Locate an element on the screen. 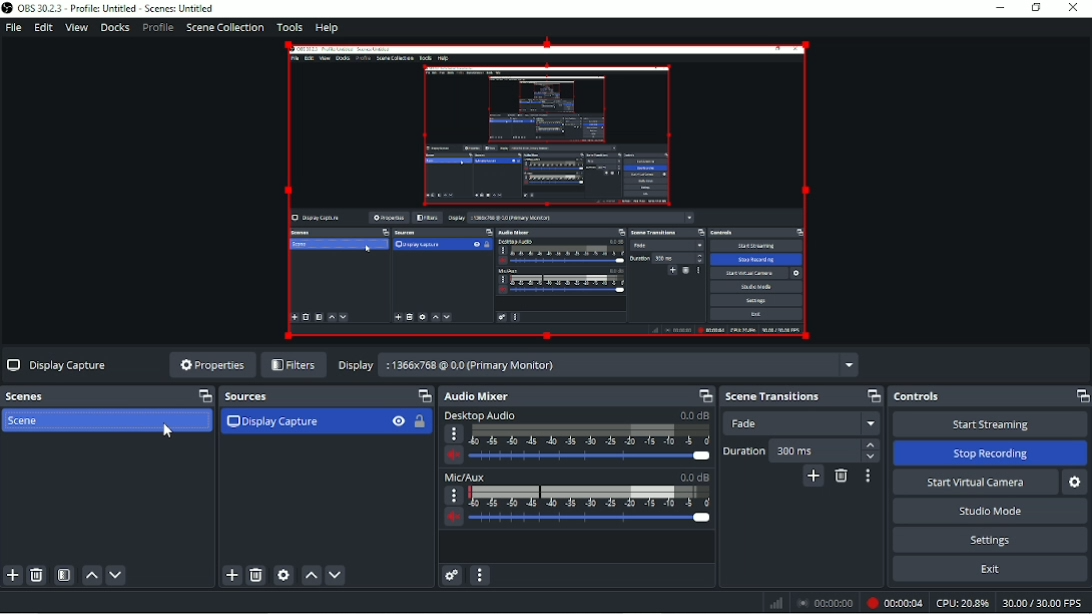  Stop Recording is located at coordinates (989, 453).